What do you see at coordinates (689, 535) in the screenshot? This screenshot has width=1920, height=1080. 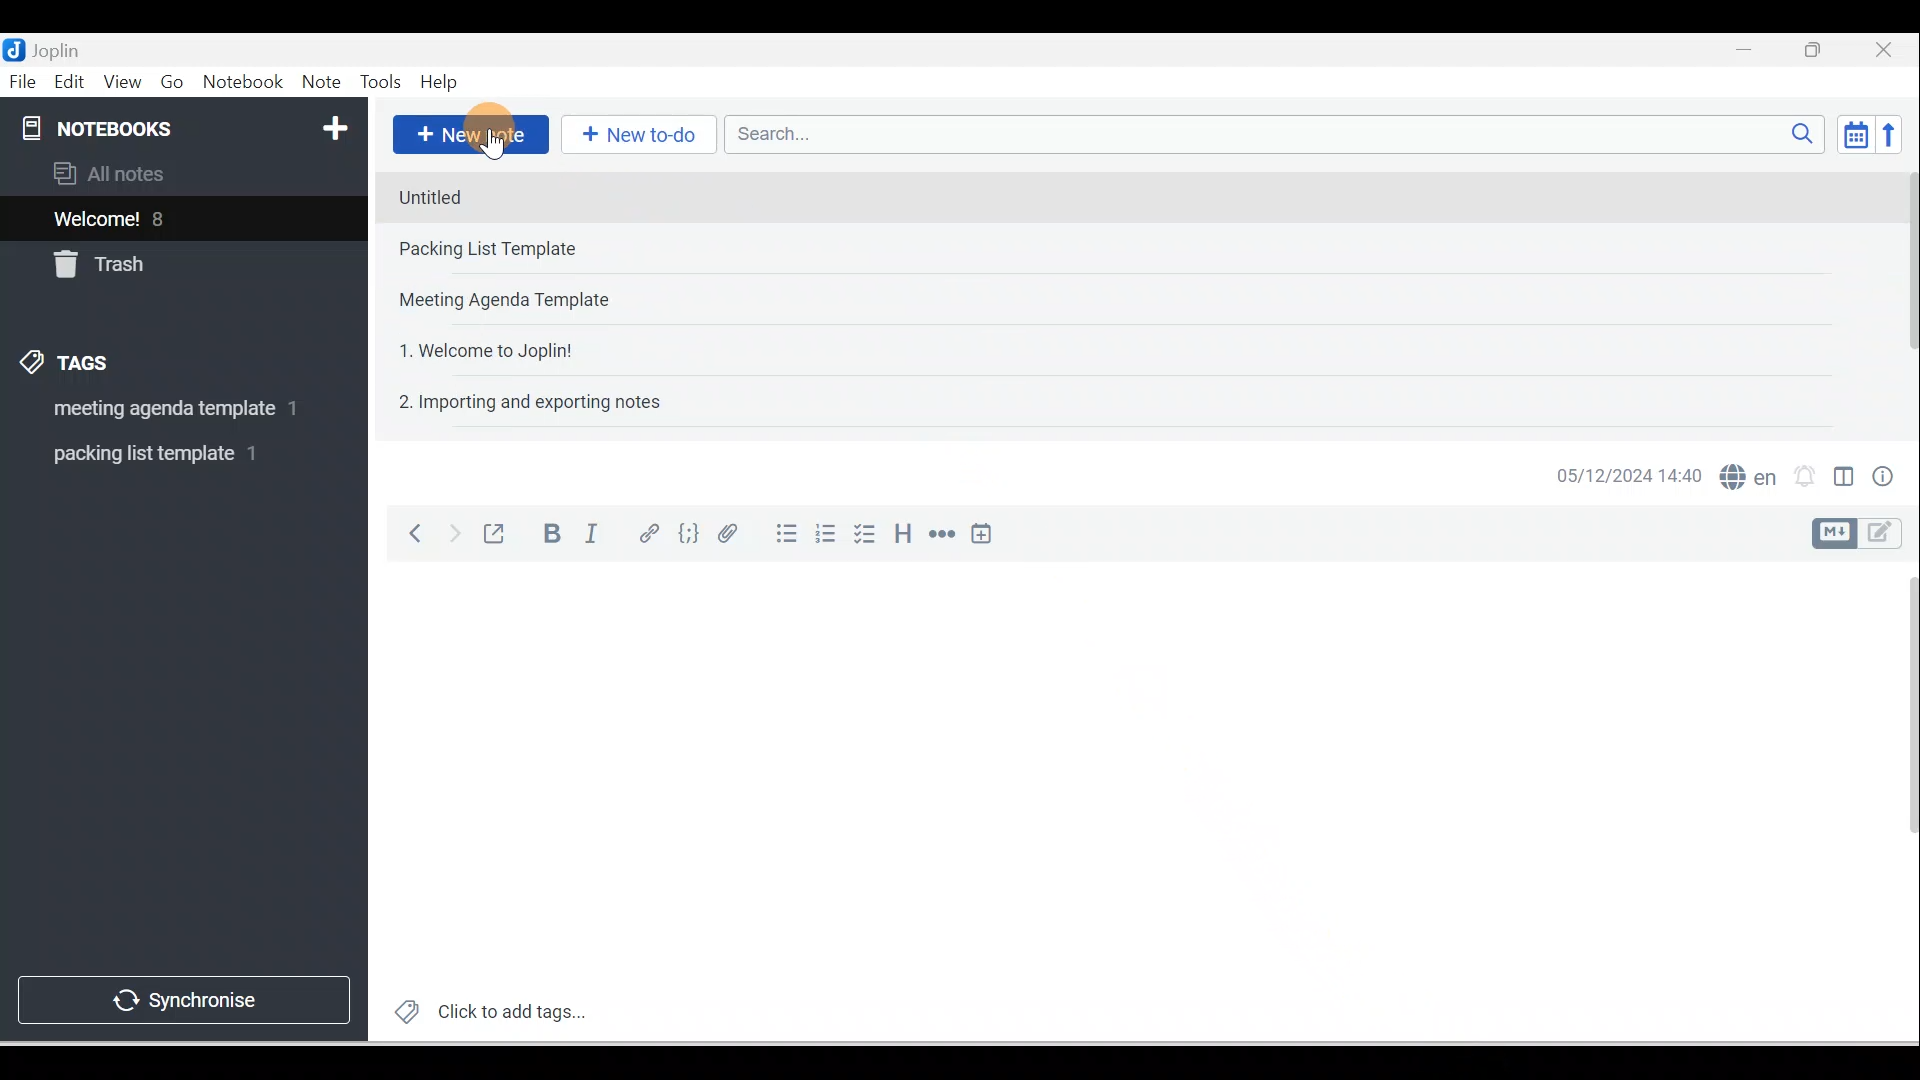 I see `Code` at bounding box center [689, 535].